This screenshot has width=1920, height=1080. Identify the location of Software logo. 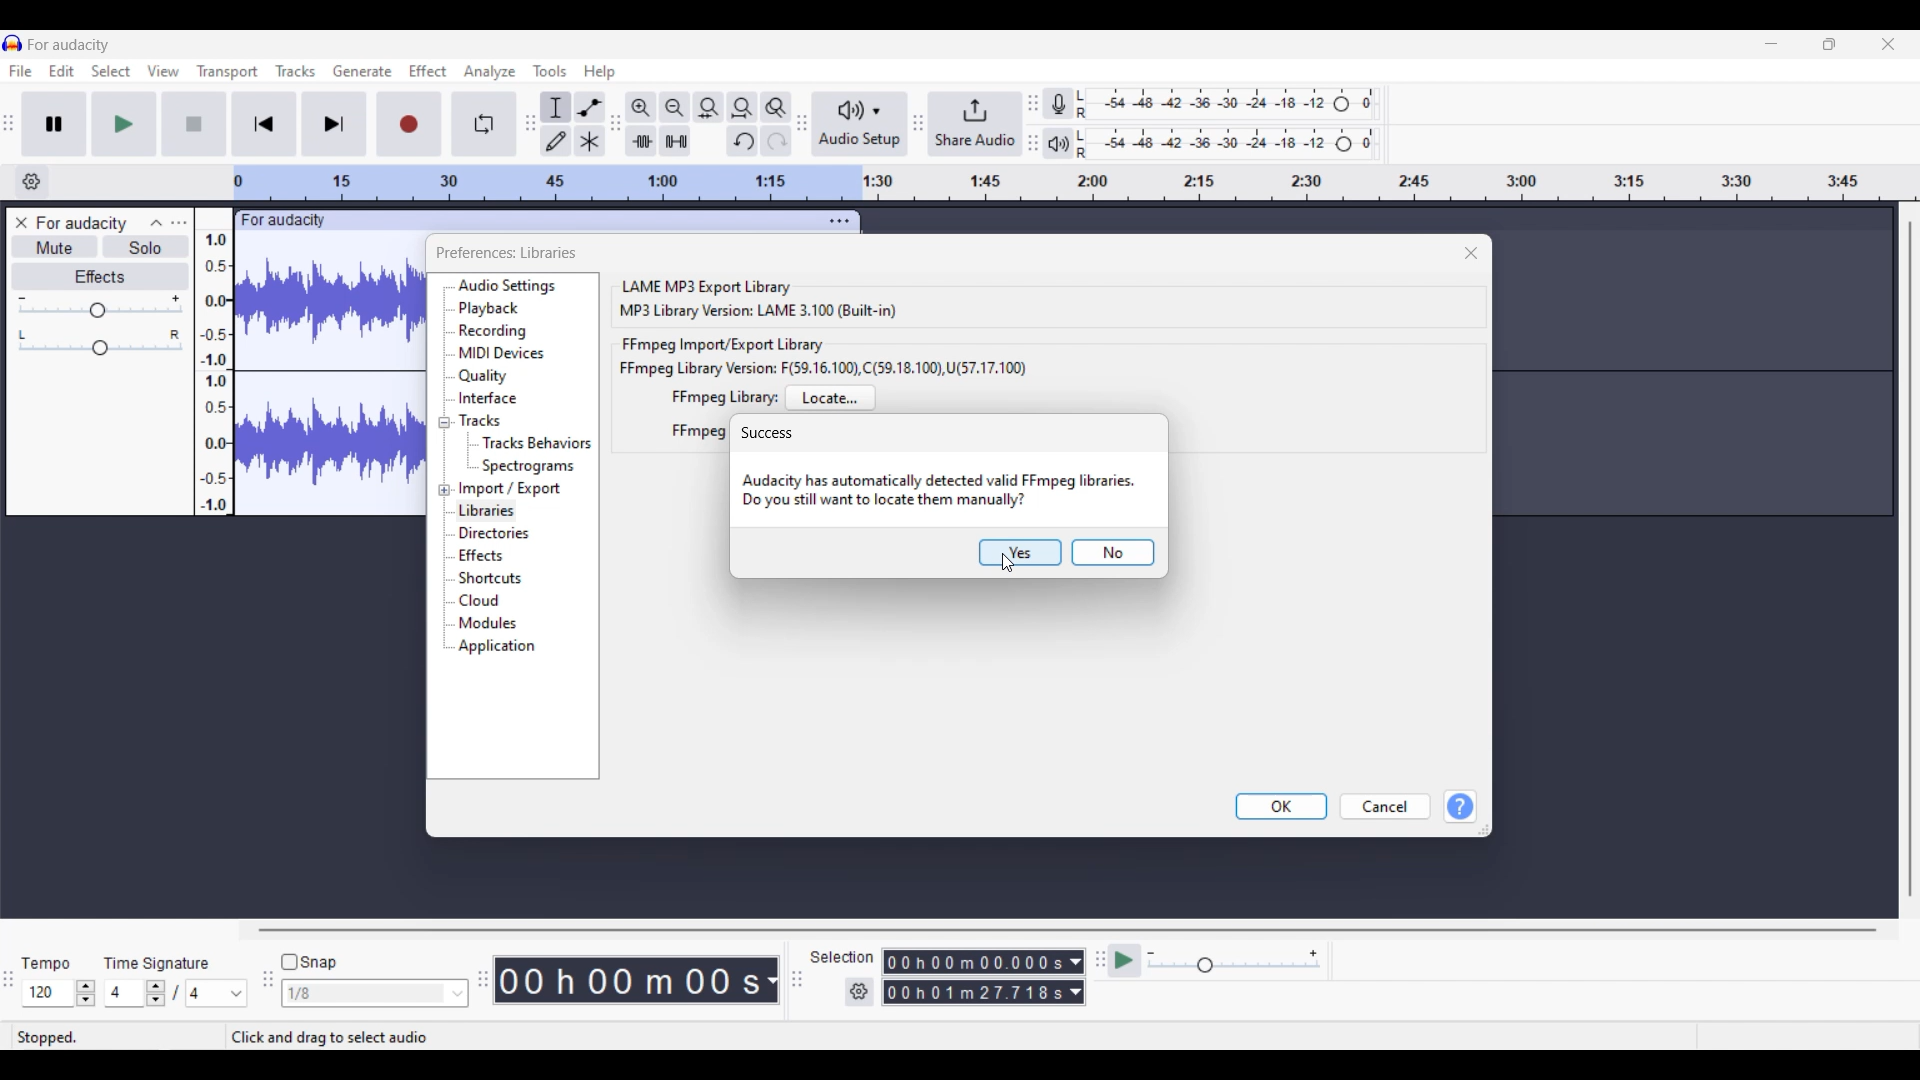
(13, 43).